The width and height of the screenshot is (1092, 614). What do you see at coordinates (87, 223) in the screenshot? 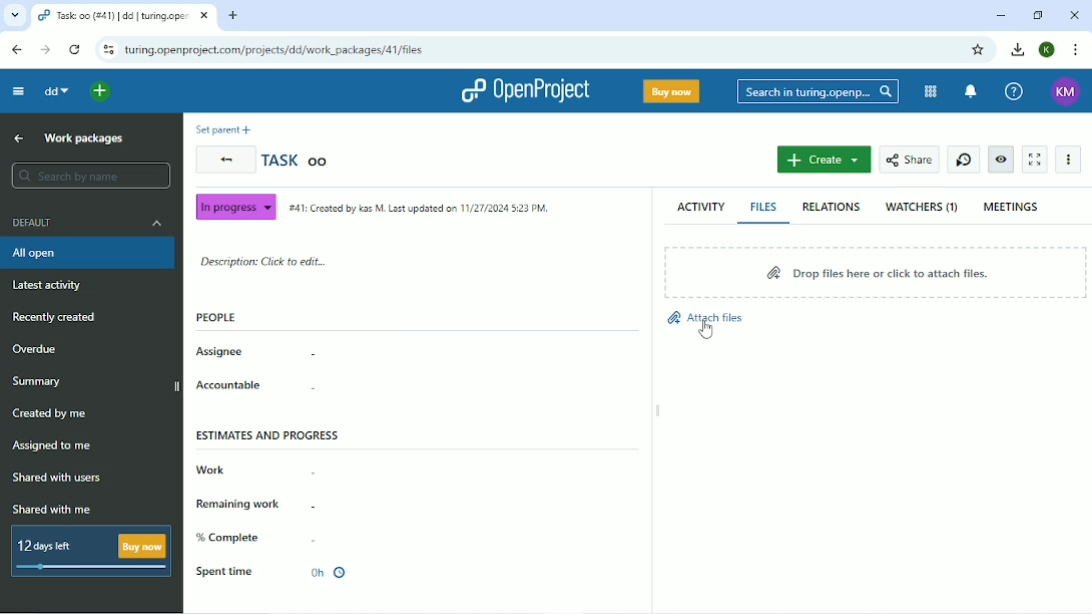
I see `Default` at bounding box center [87, 223].